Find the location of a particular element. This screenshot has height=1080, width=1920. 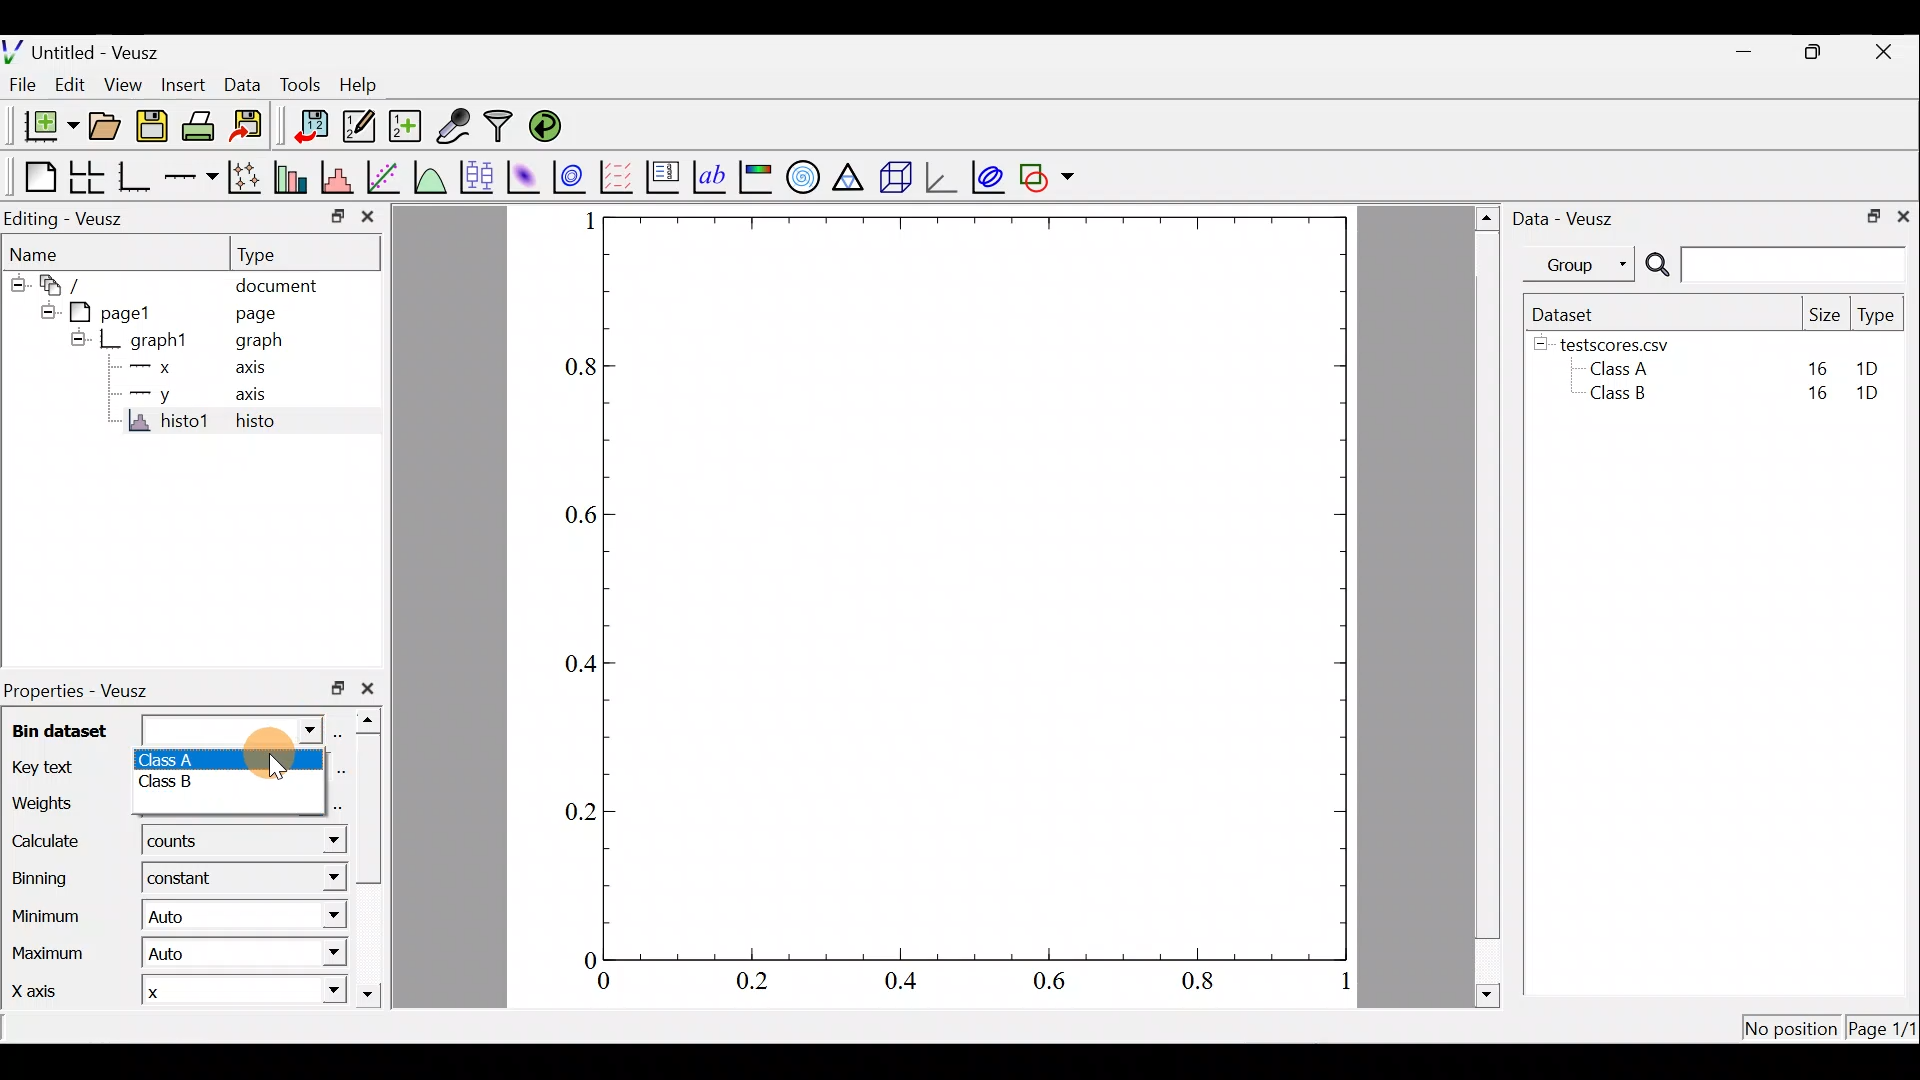

restore down is located at coordinates (332, 689).